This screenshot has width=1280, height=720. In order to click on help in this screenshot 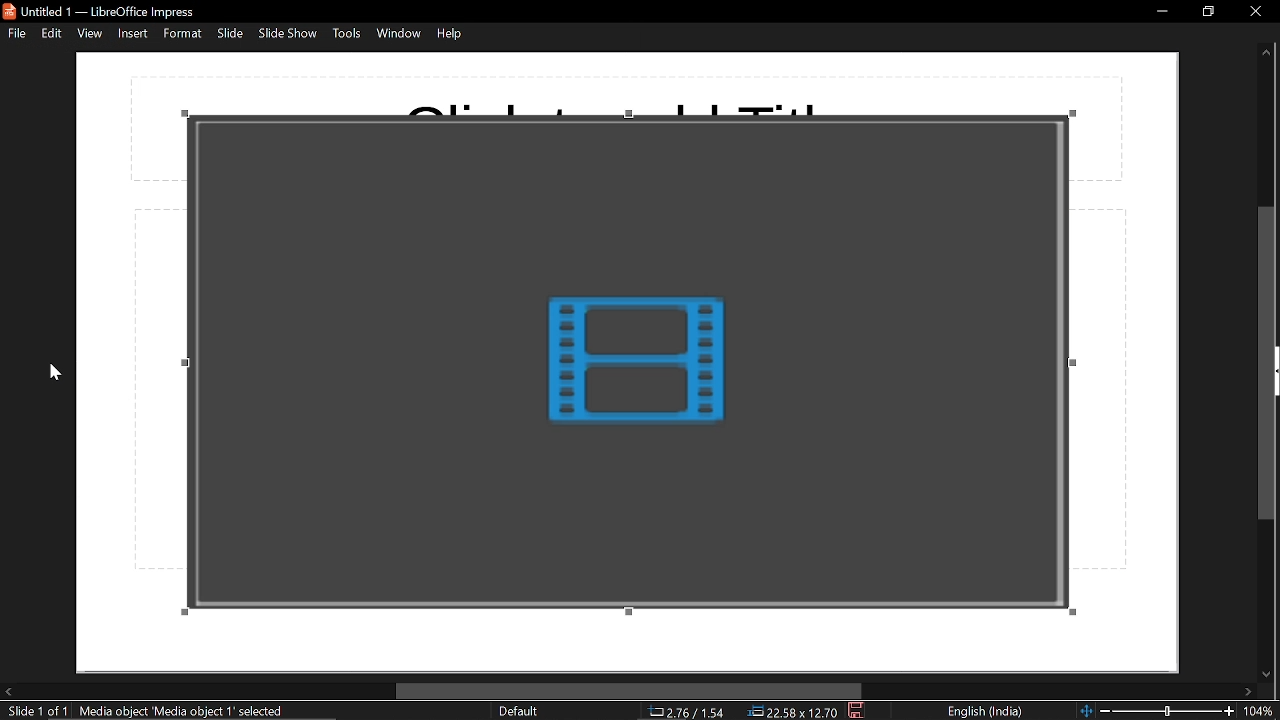, I will do `click(453, 33)`.